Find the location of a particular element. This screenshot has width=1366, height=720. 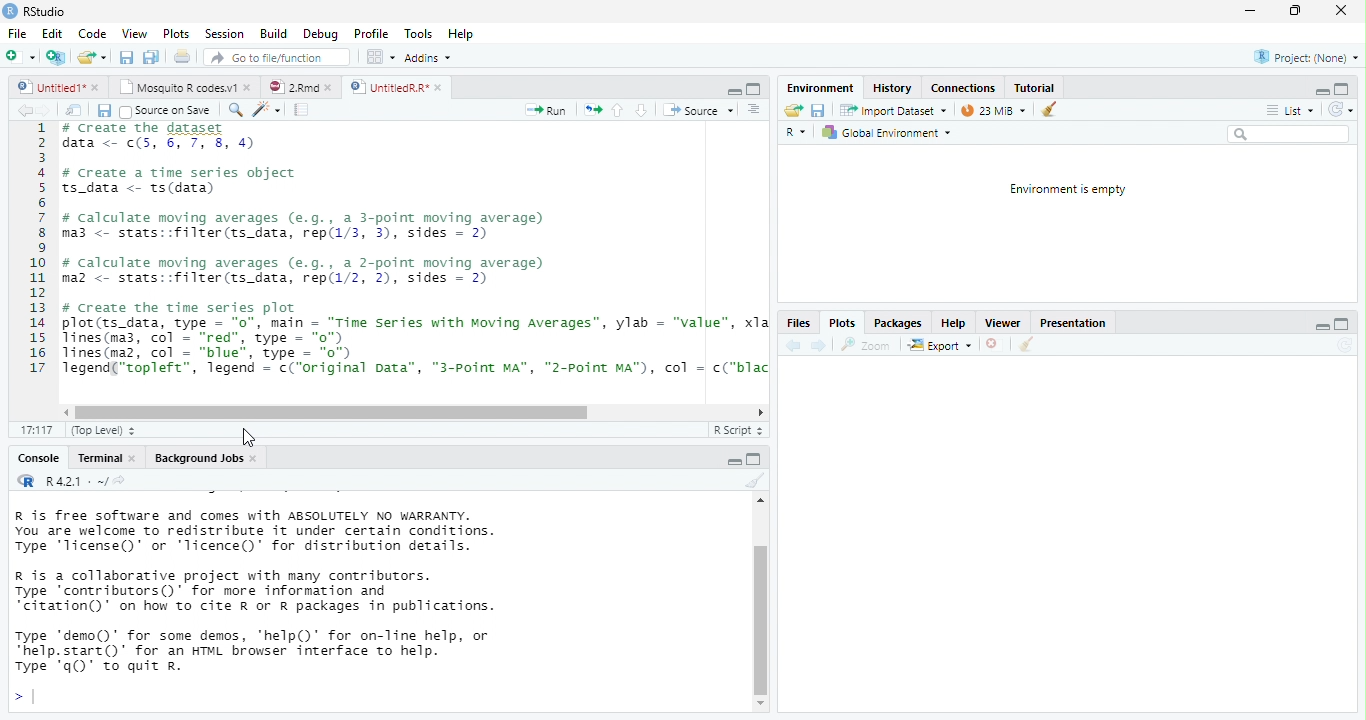

search is located at coordinates (1288, 134).